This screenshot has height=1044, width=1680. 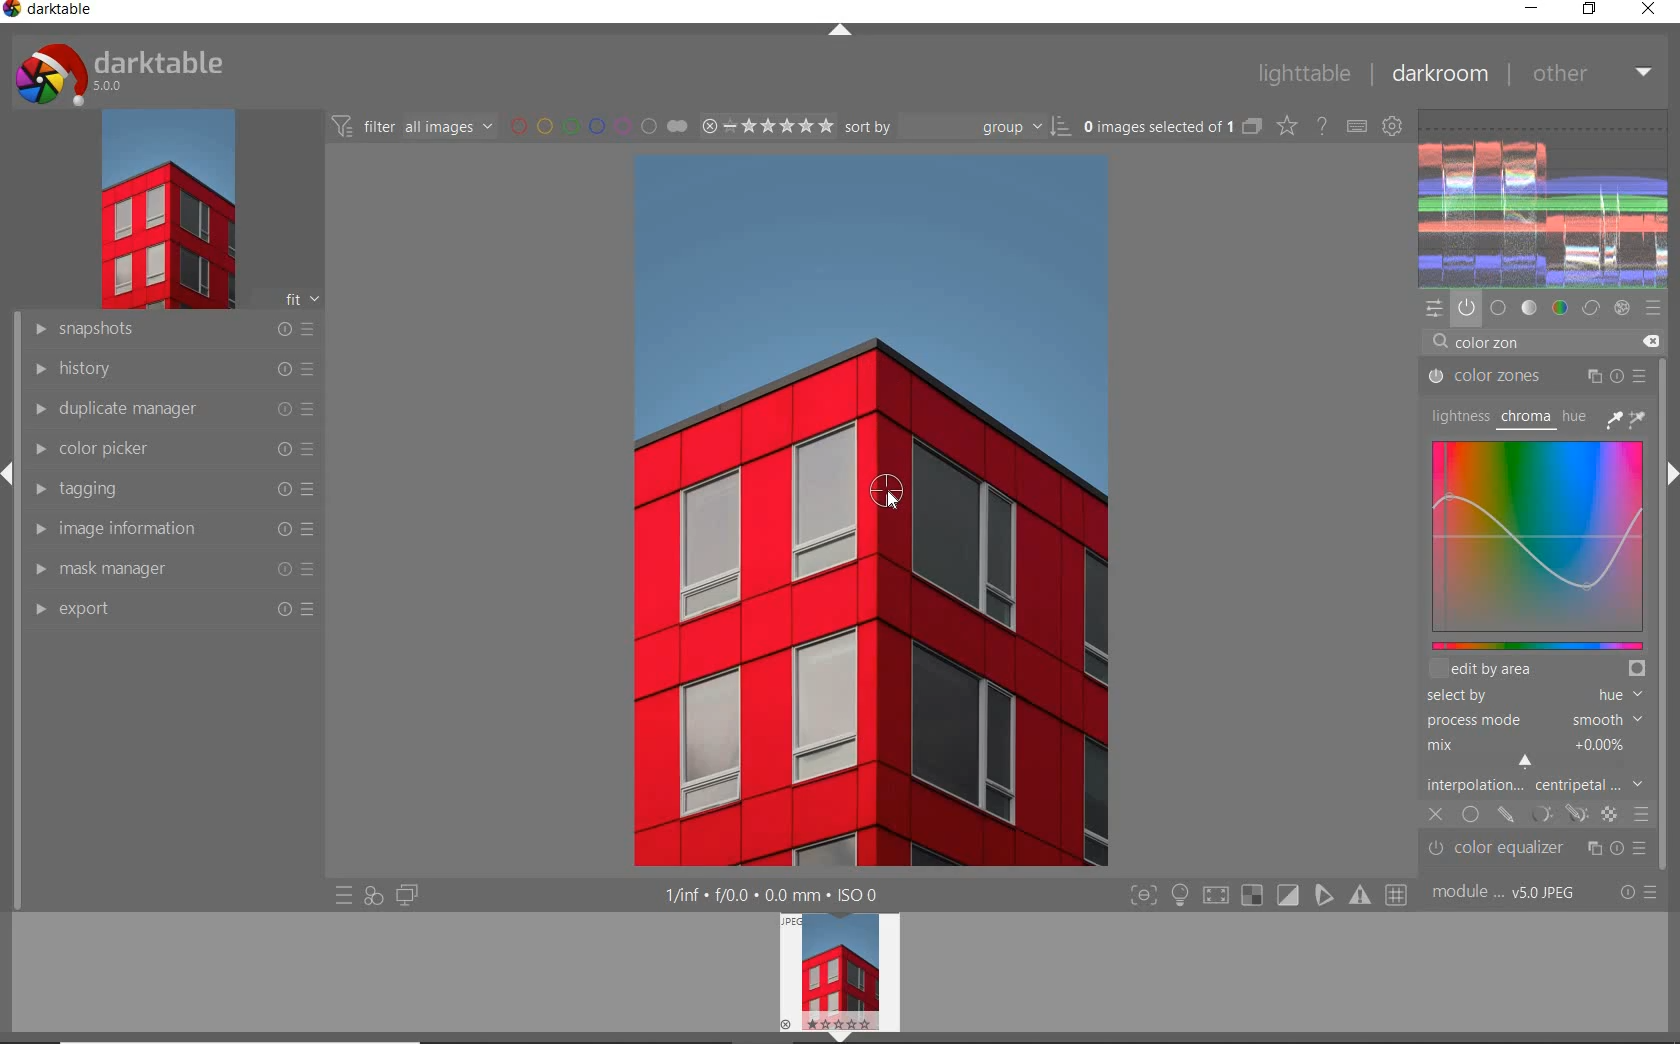 What do you see at coordinates (1527, 760) in the screenshot?
I see `` at bounding box center [1527, 760].